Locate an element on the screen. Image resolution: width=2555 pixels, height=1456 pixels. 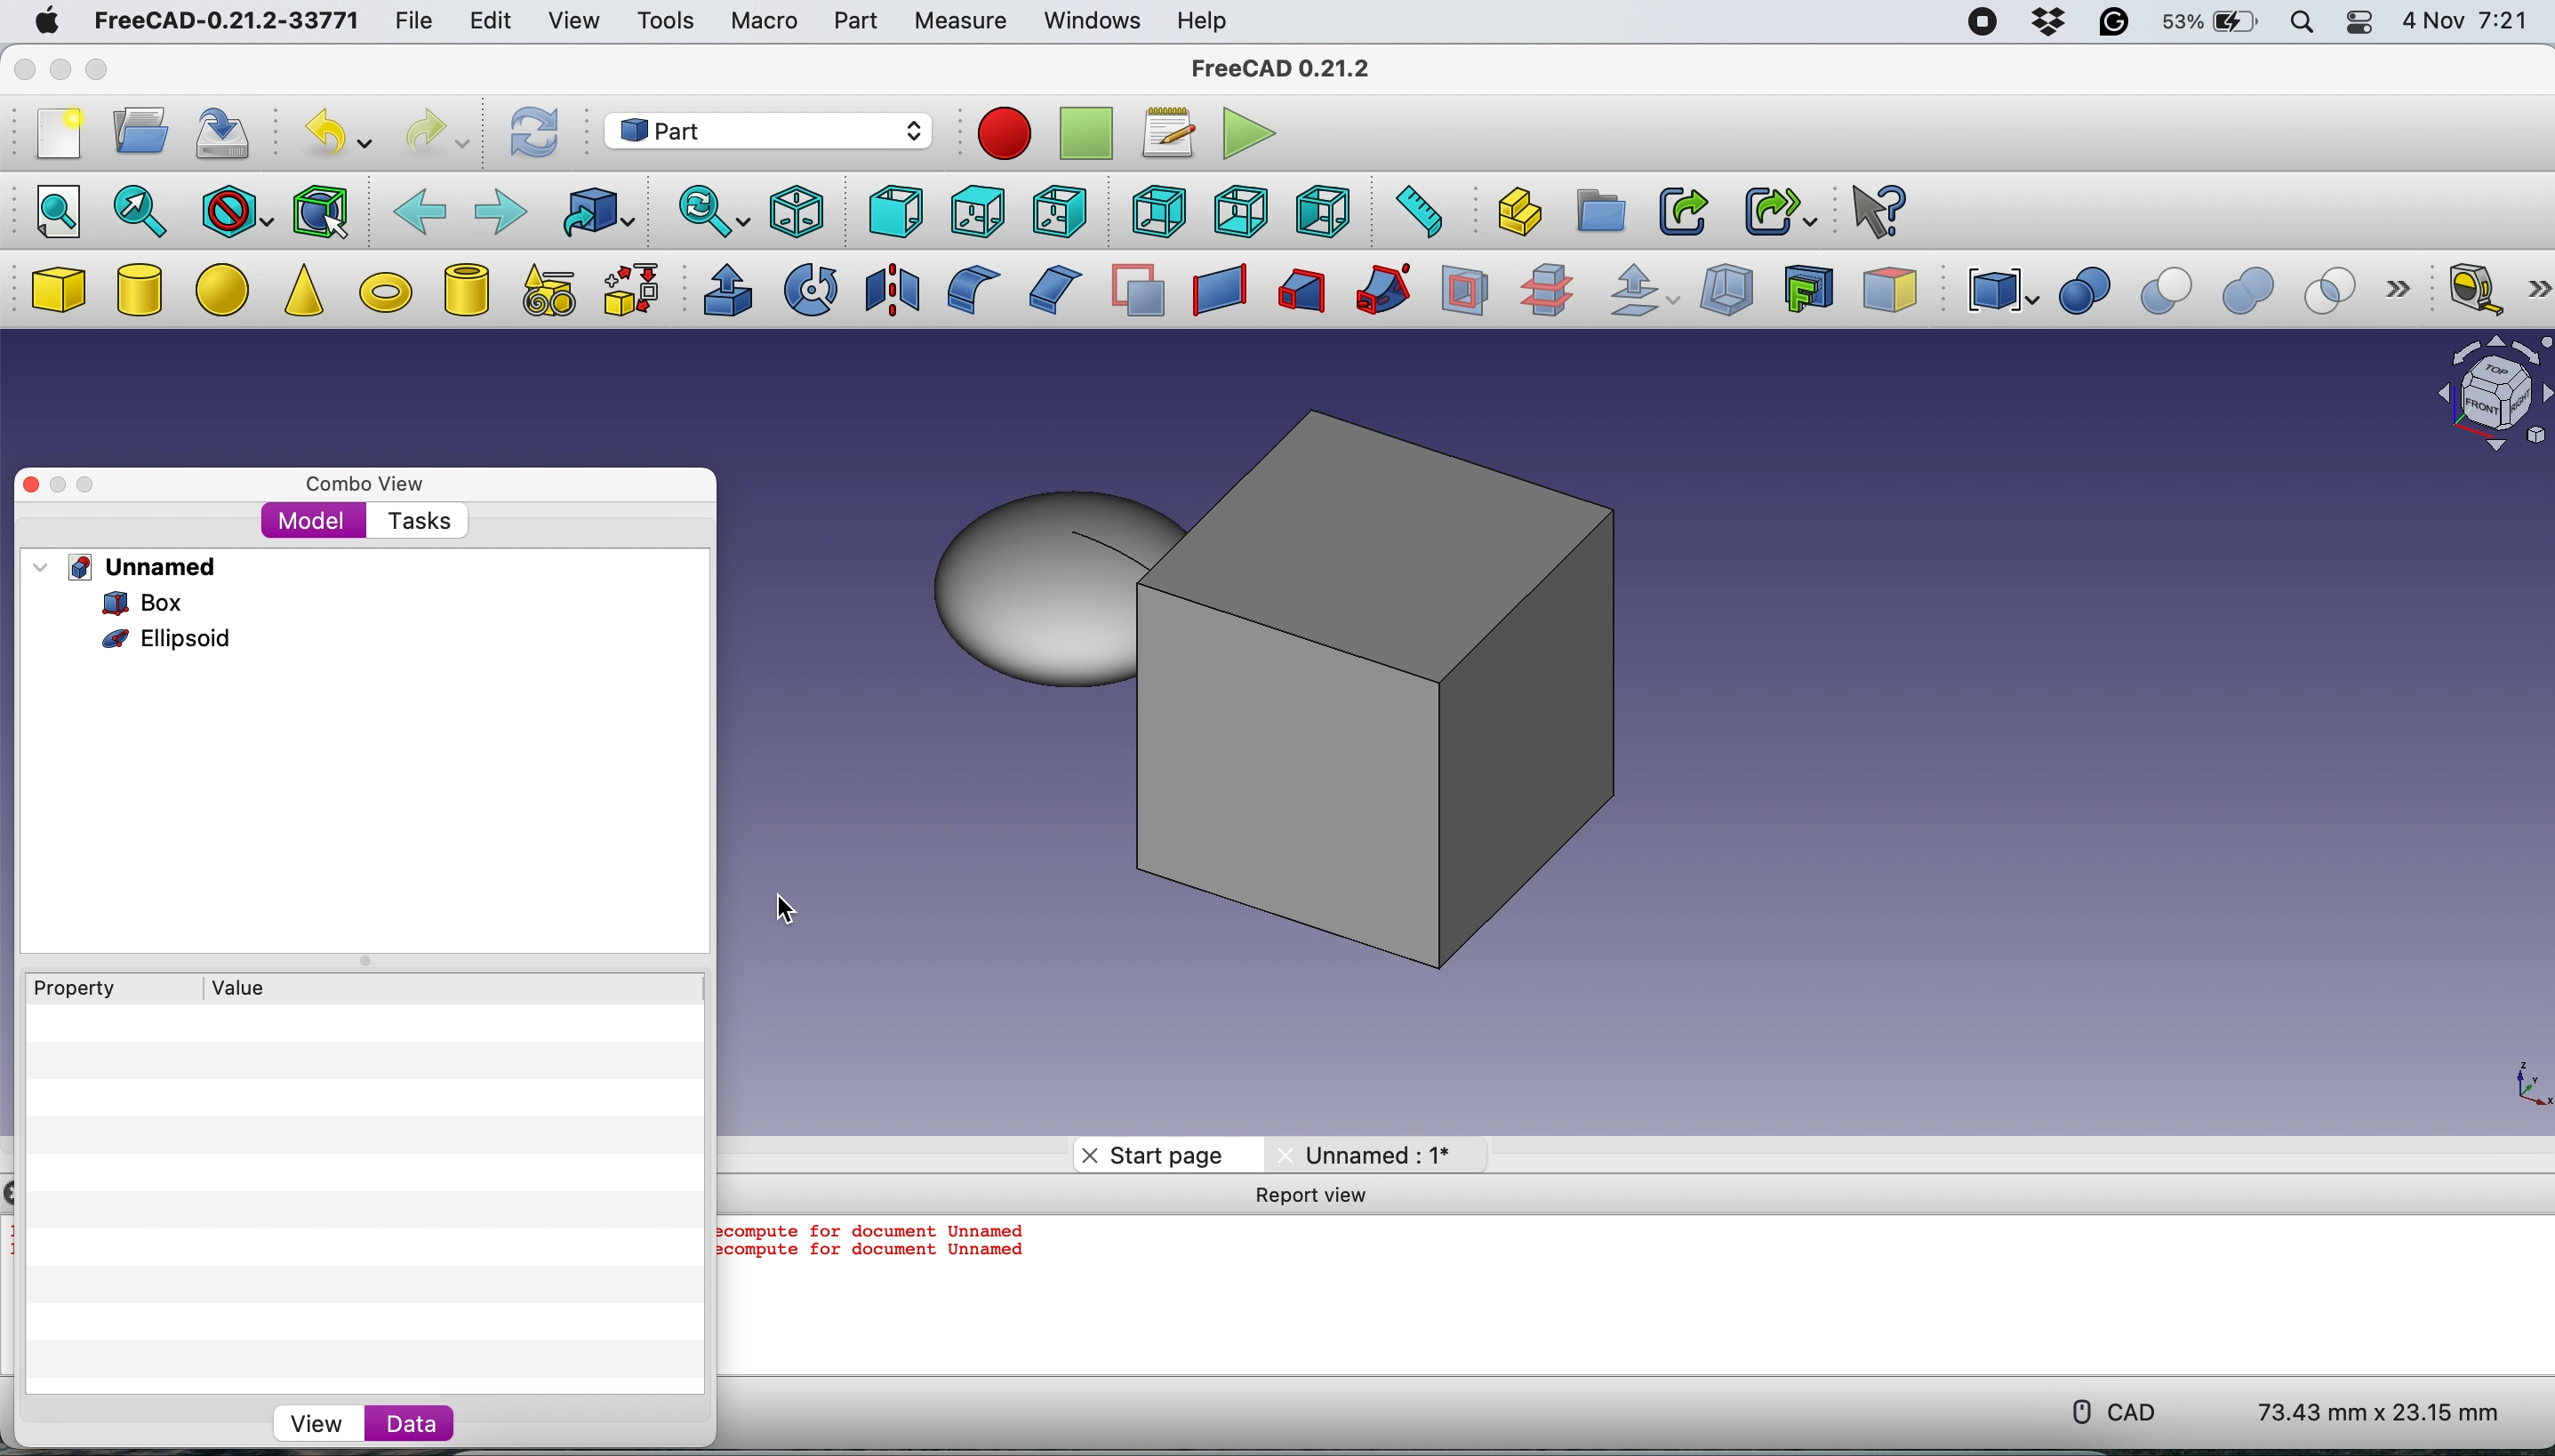
ellipse is located at coordinates (227, 287).